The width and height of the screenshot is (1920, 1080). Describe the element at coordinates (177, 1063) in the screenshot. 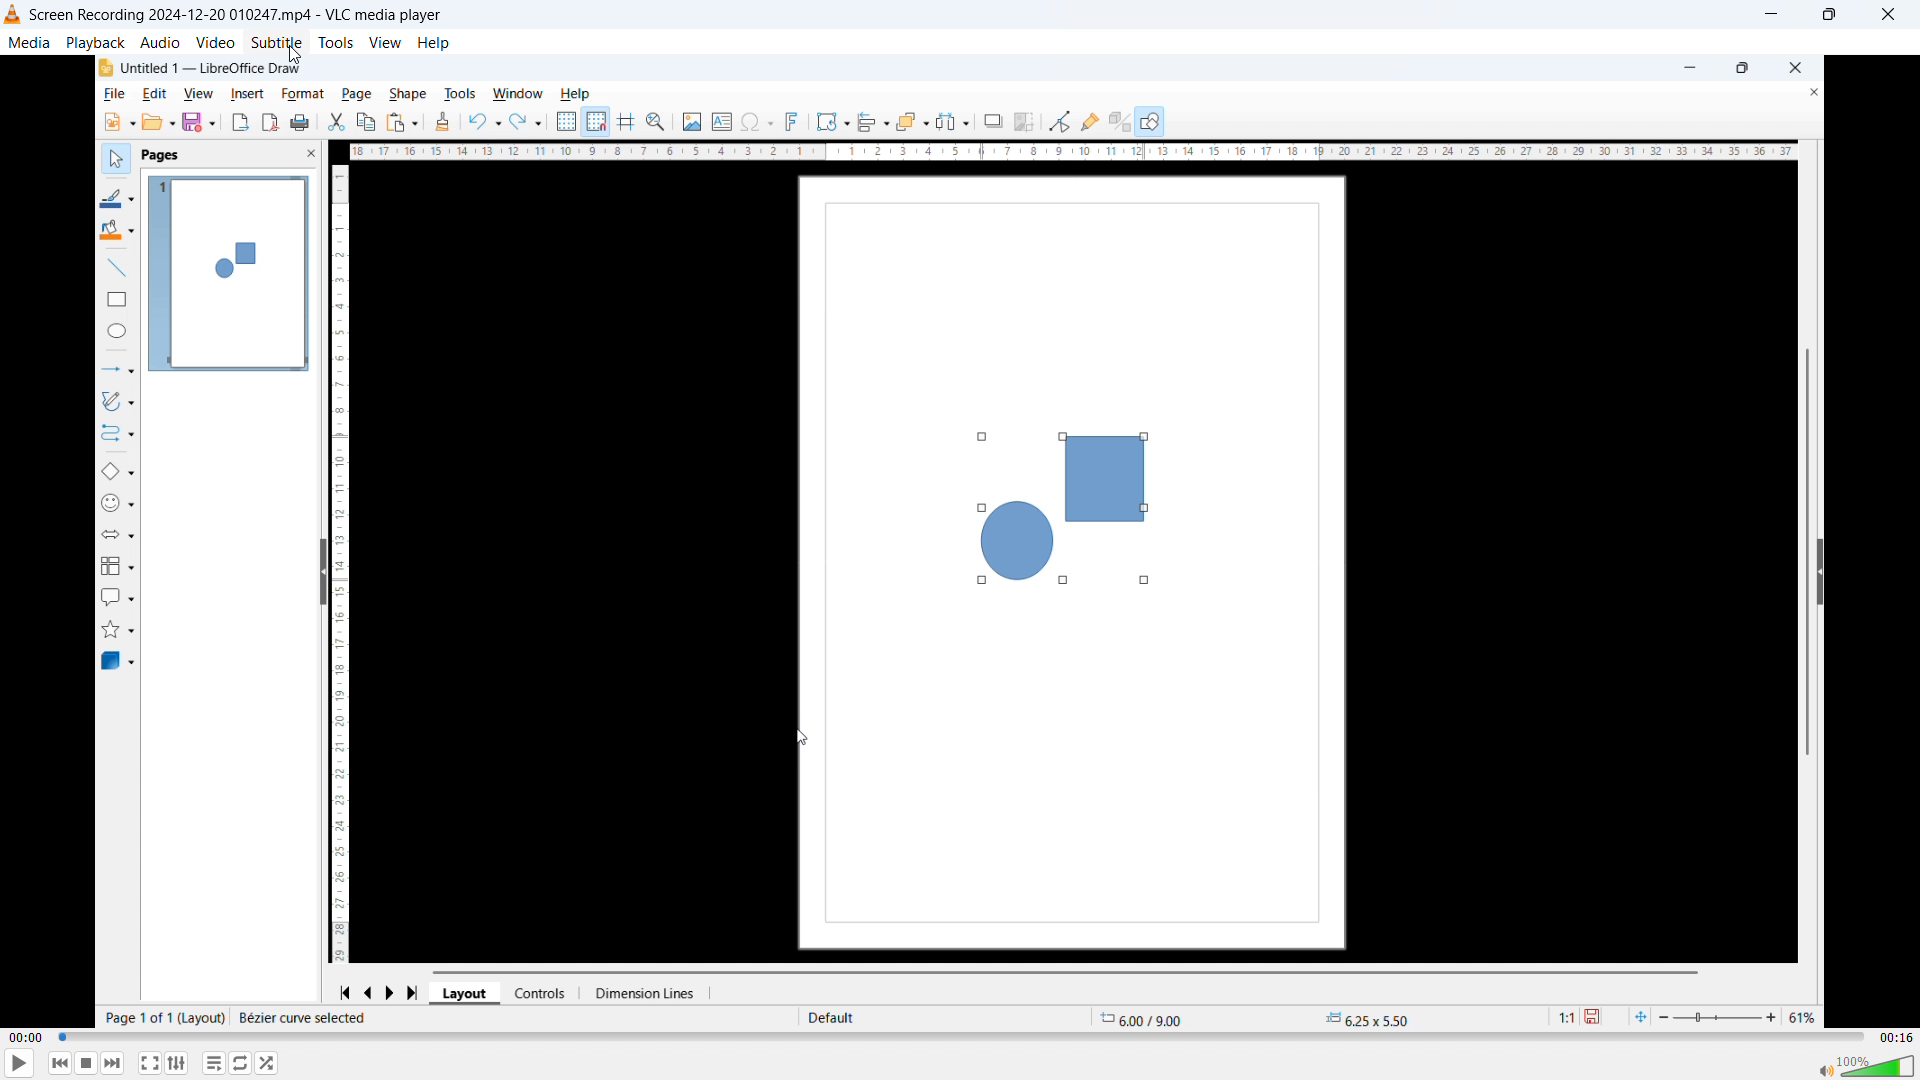

I see `Show advanced settings ` at that location.